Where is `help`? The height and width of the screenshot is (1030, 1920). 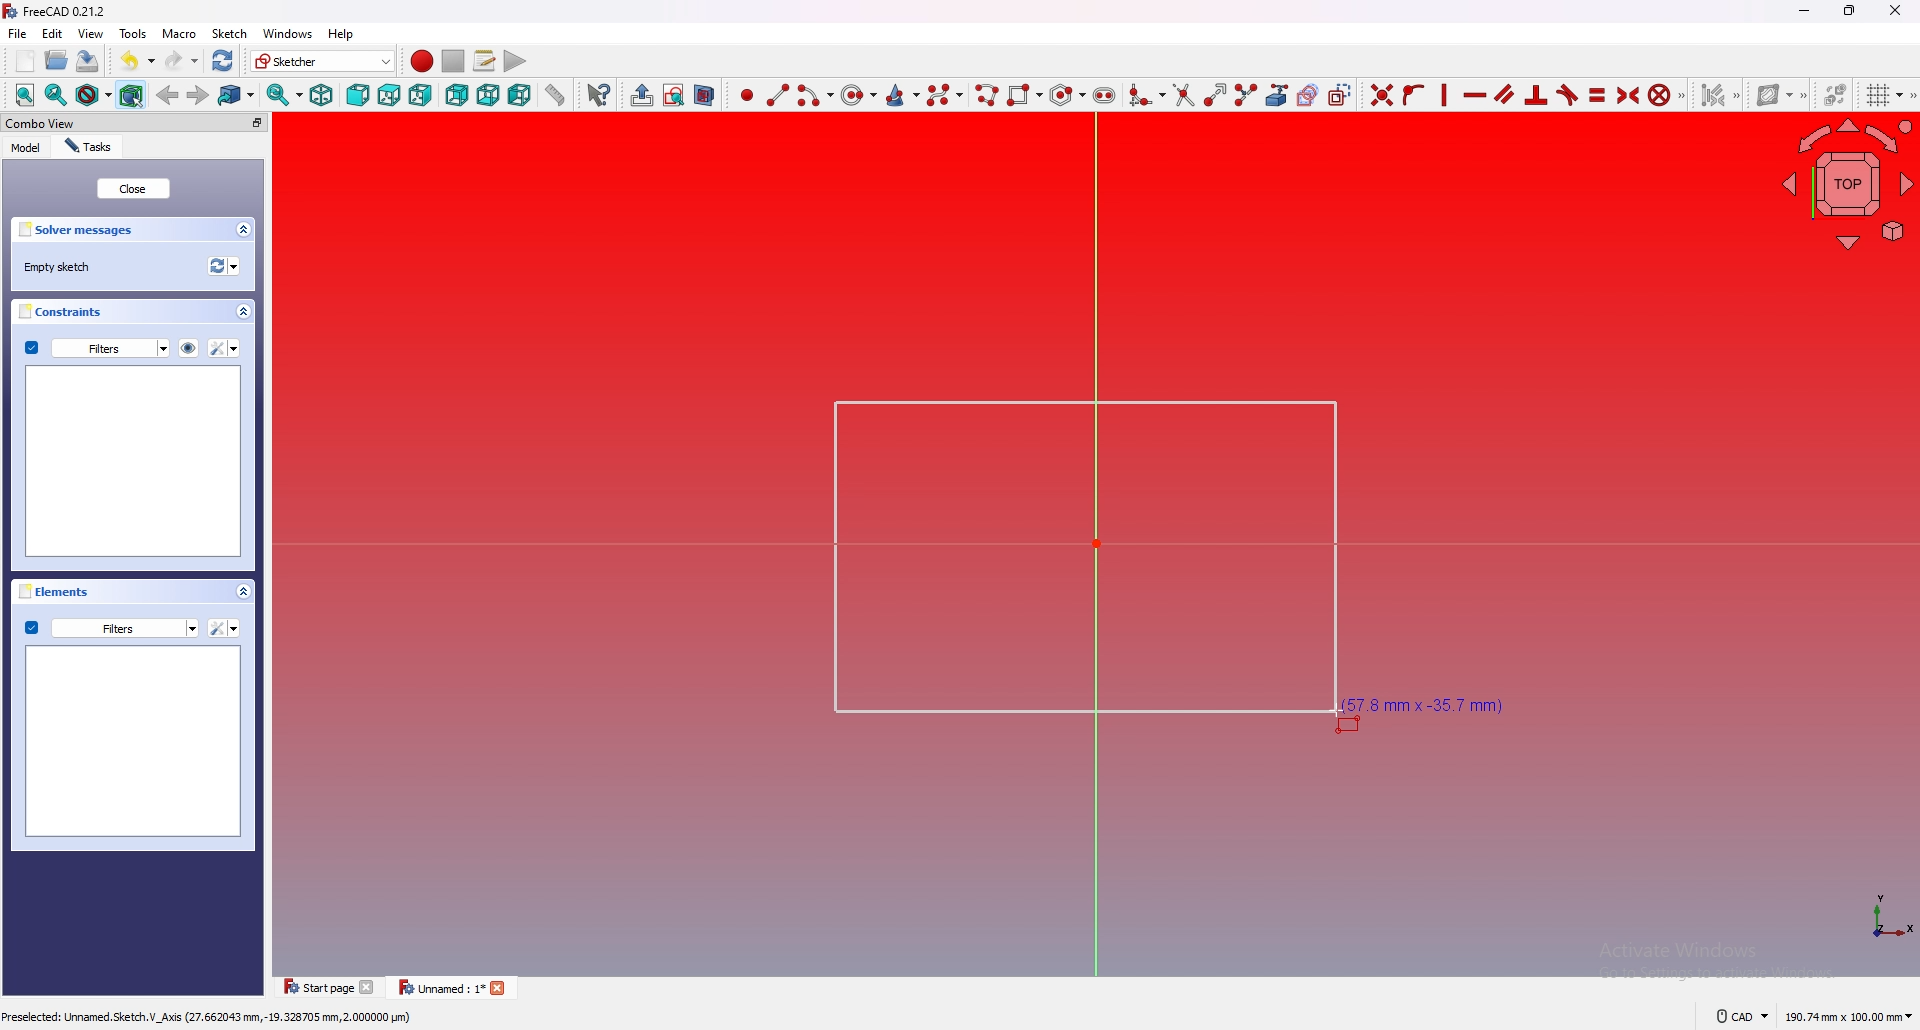 help is located at coordinates (344, 33).